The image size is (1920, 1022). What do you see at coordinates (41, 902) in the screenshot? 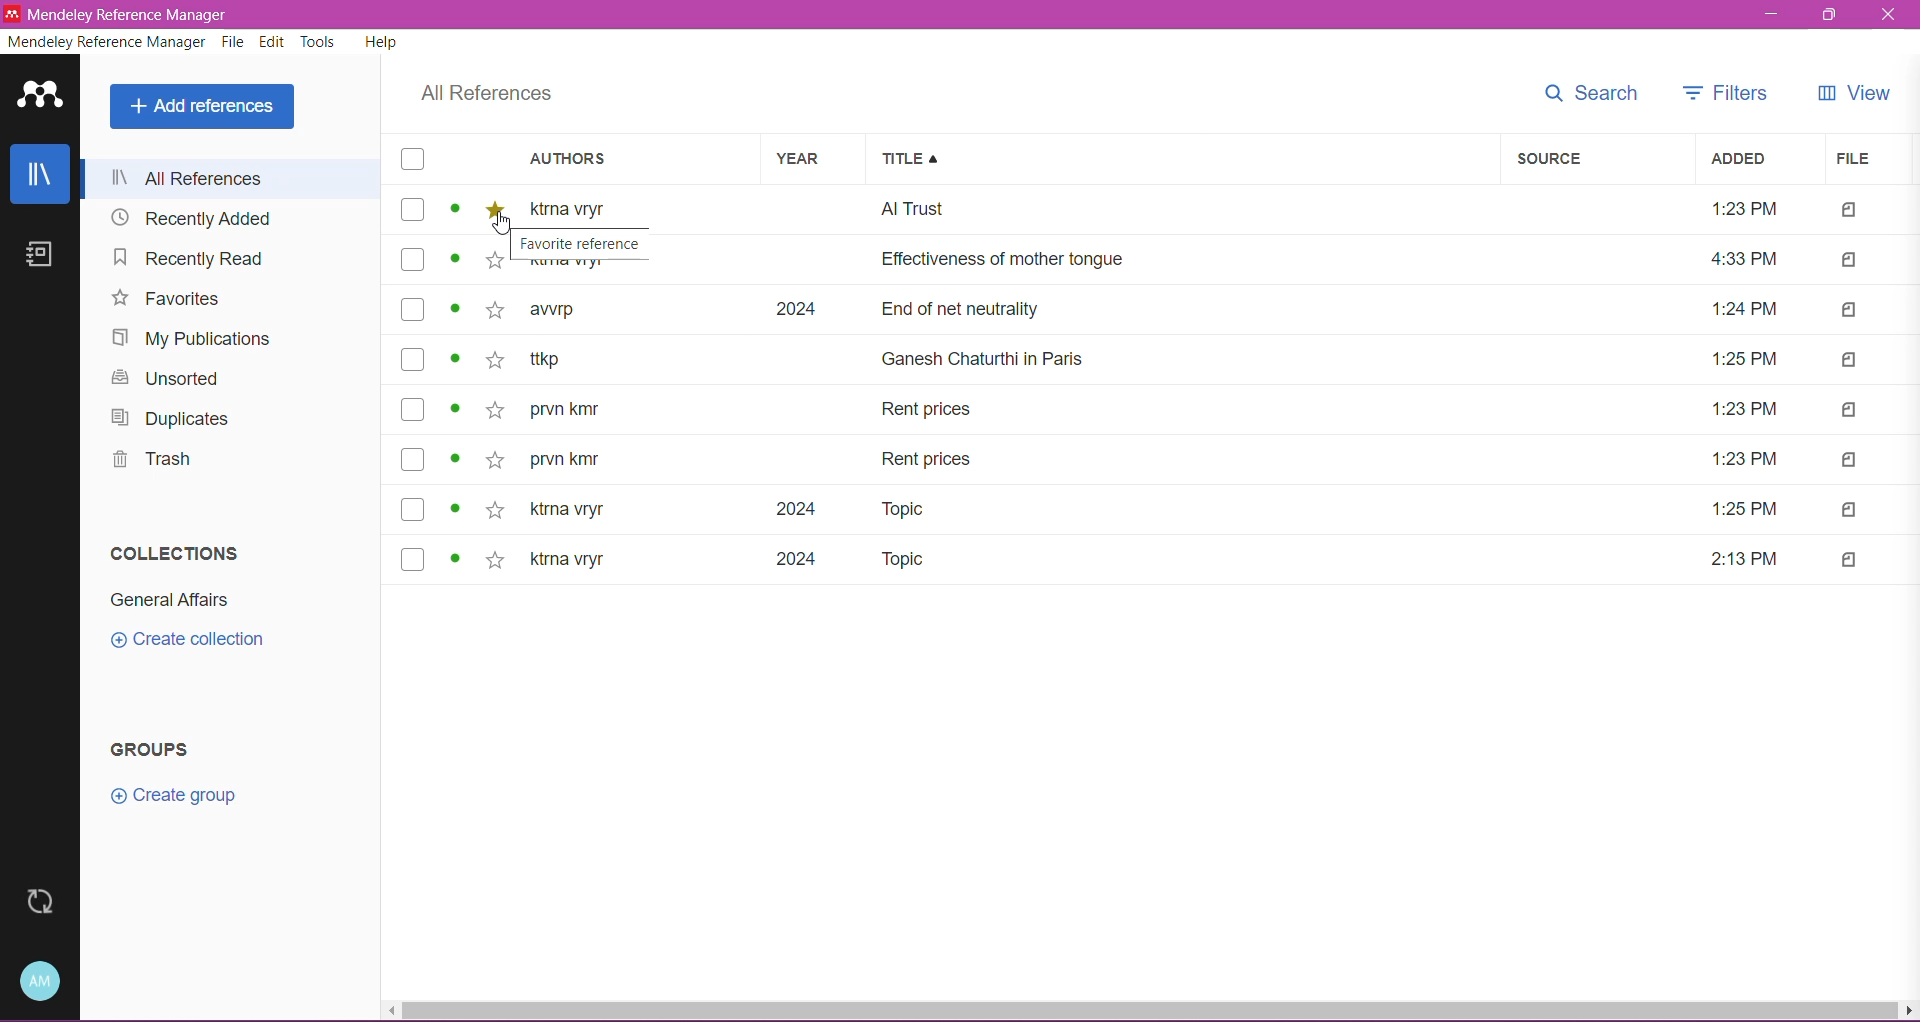
I see `Last Sync` at bounding box center [41, 902].